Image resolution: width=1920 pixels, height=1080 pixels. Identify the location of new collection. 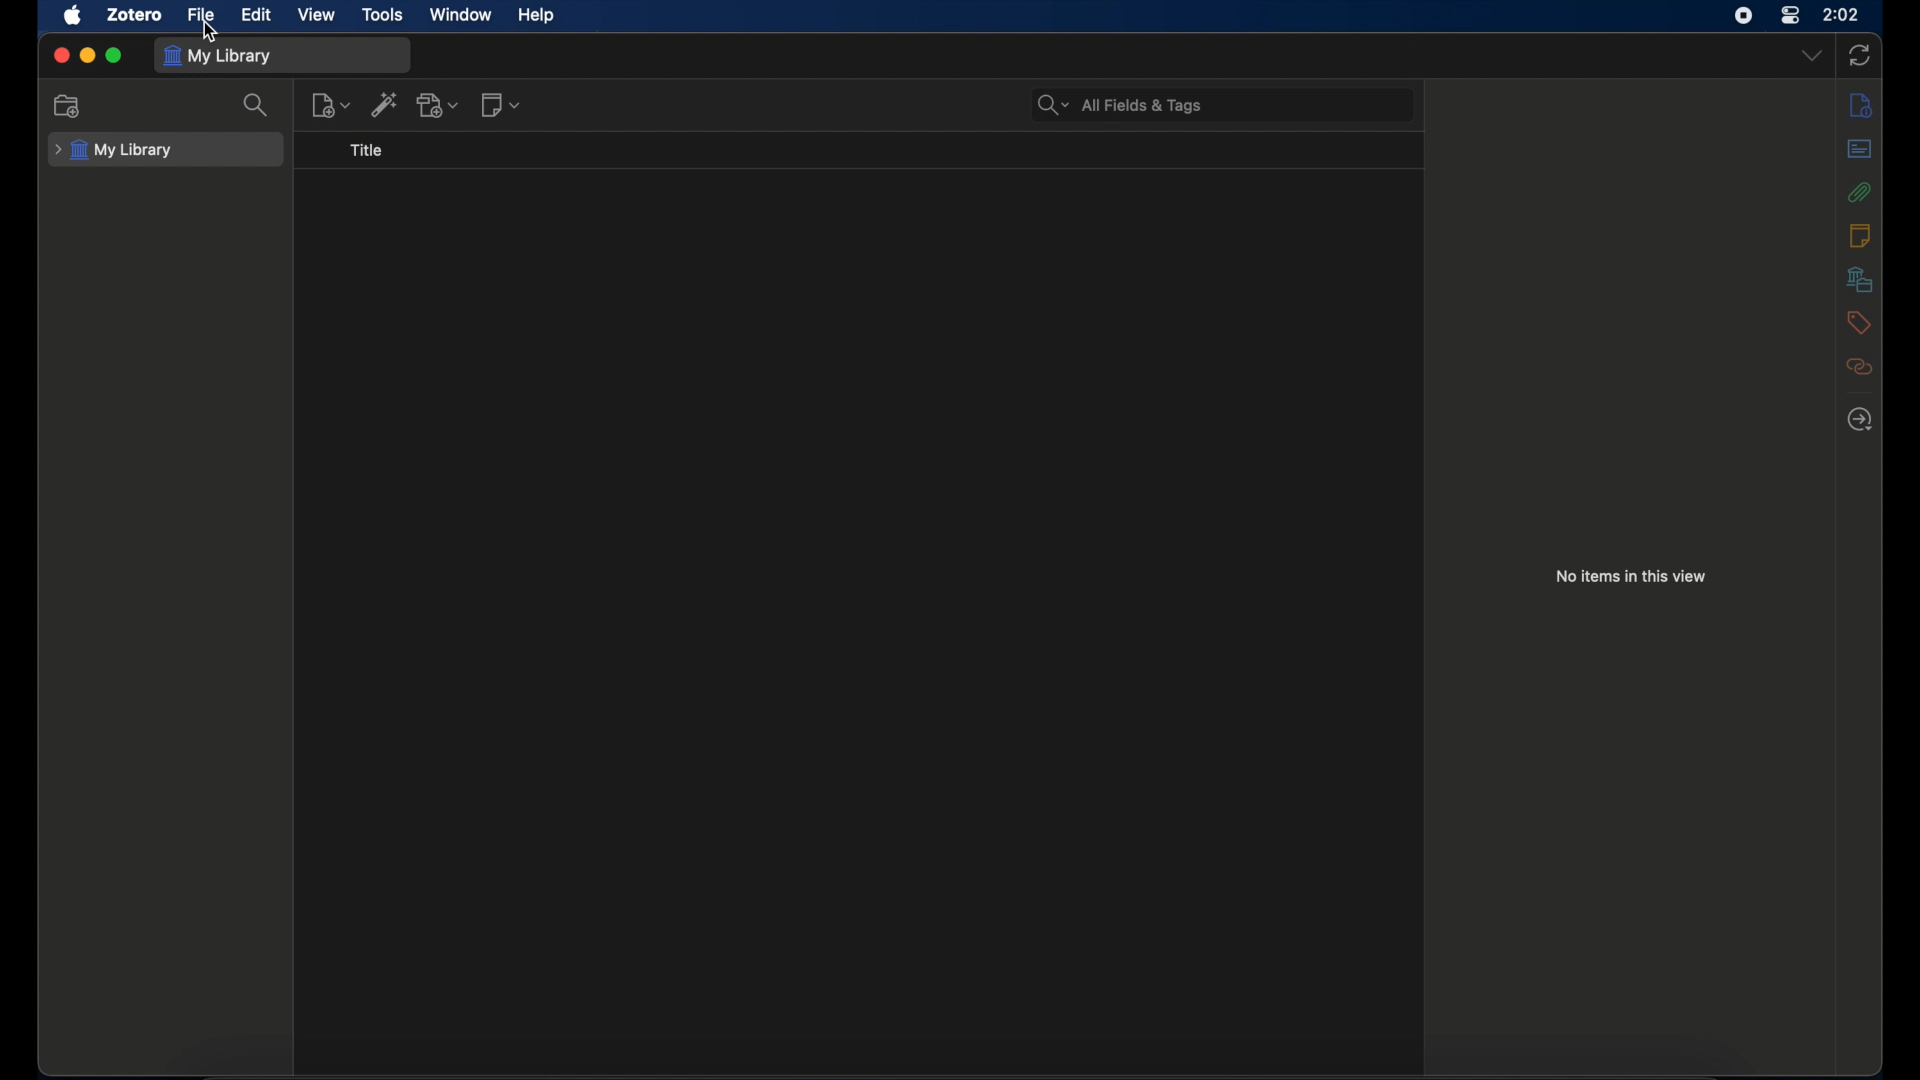
(70, 105).